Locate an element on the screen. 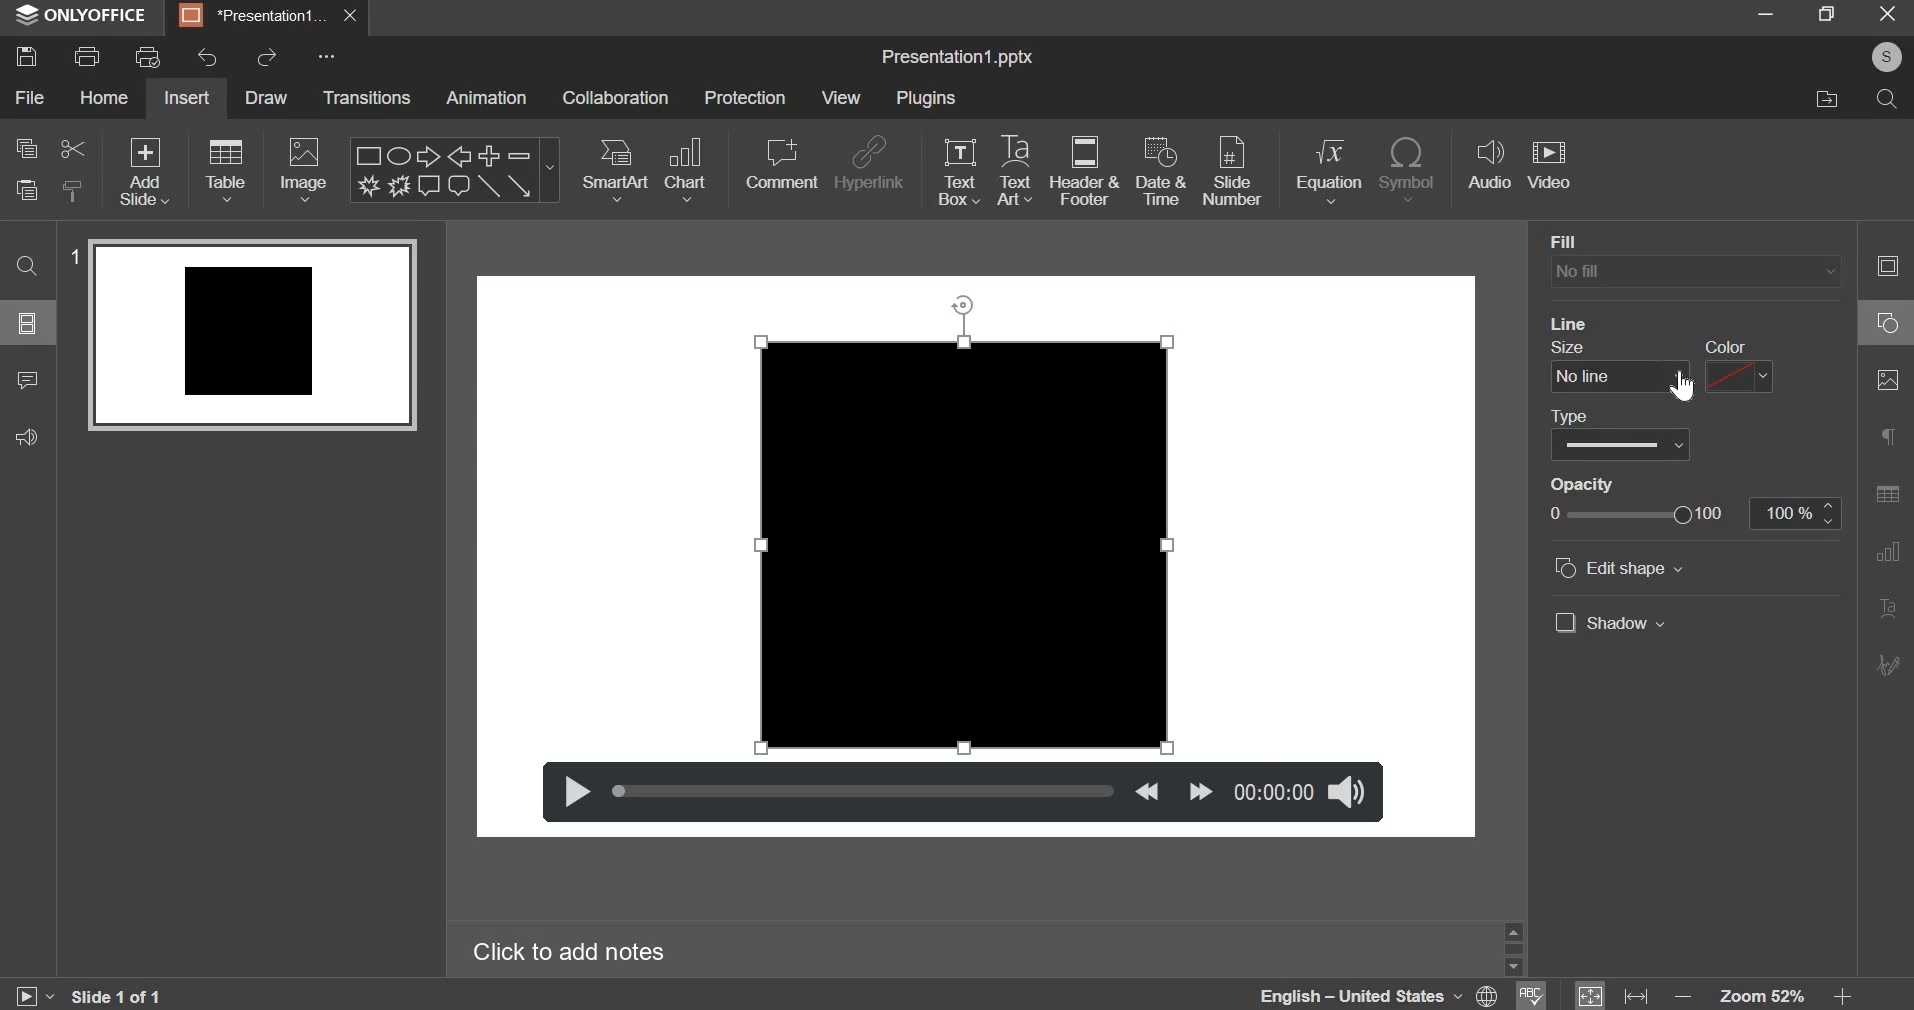  Square is located at coordinates (364, 154).